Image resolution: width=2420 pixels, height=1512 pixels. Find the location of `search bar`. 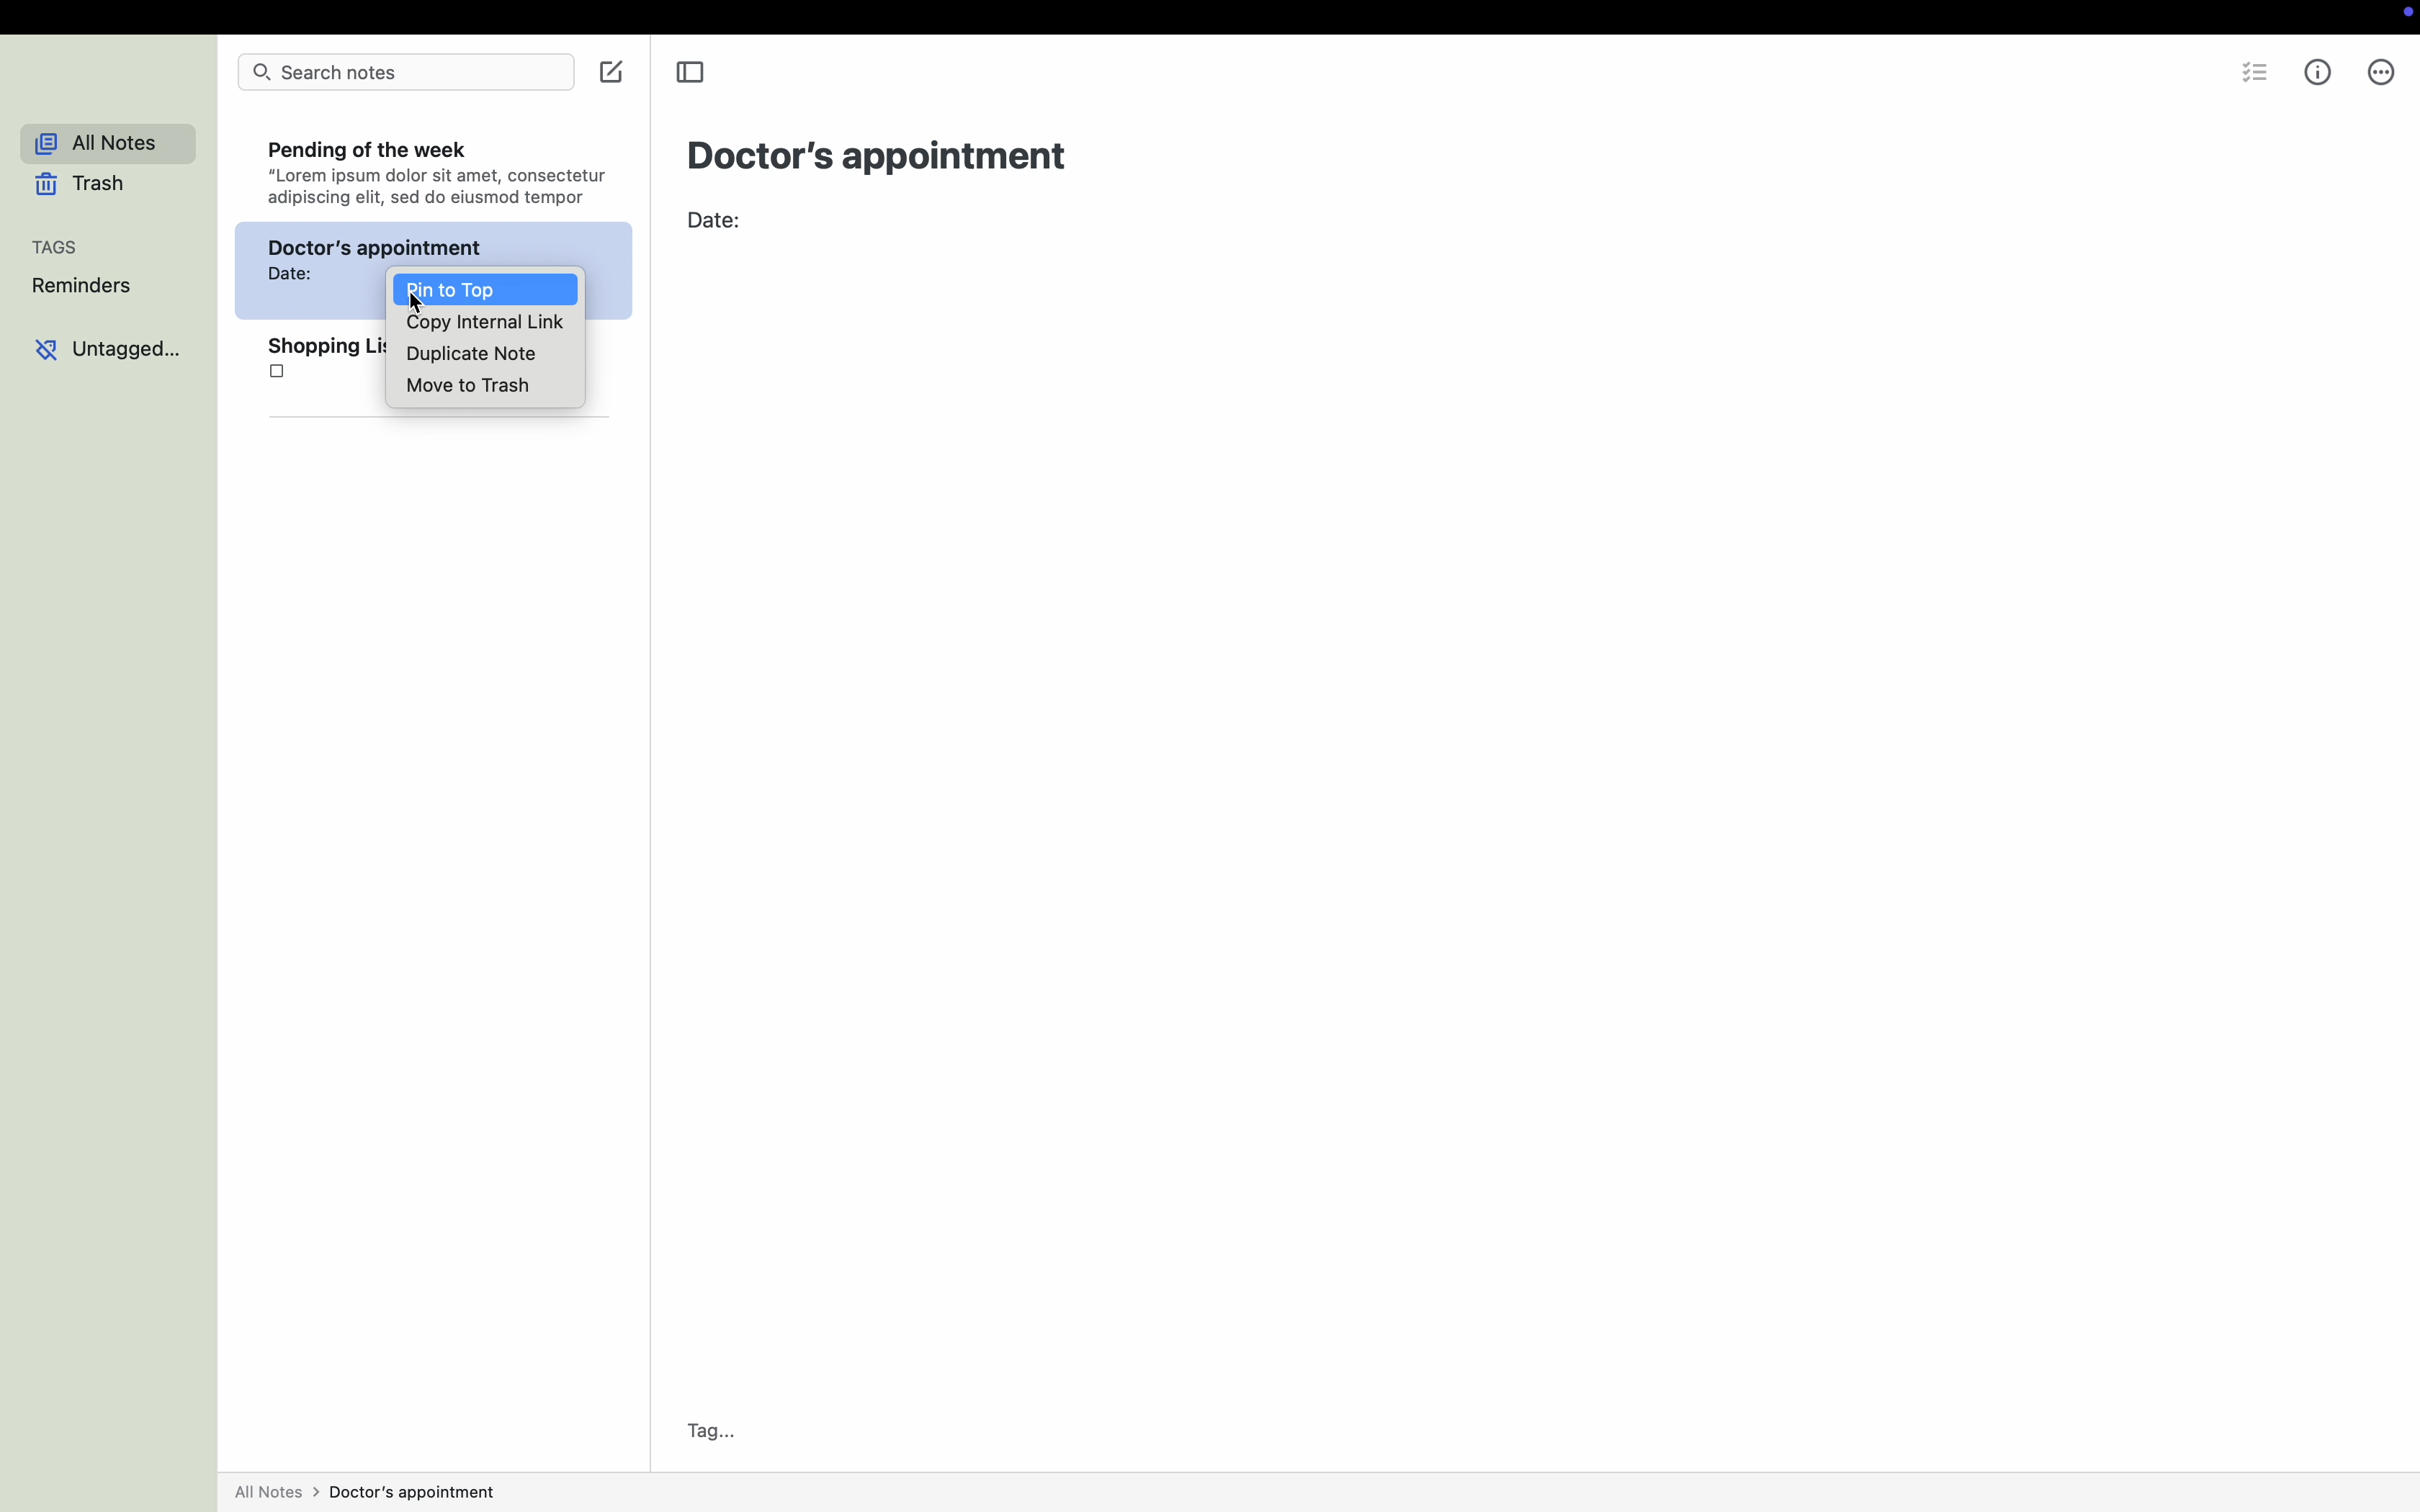

search bar is located at coordinates (408, 72).